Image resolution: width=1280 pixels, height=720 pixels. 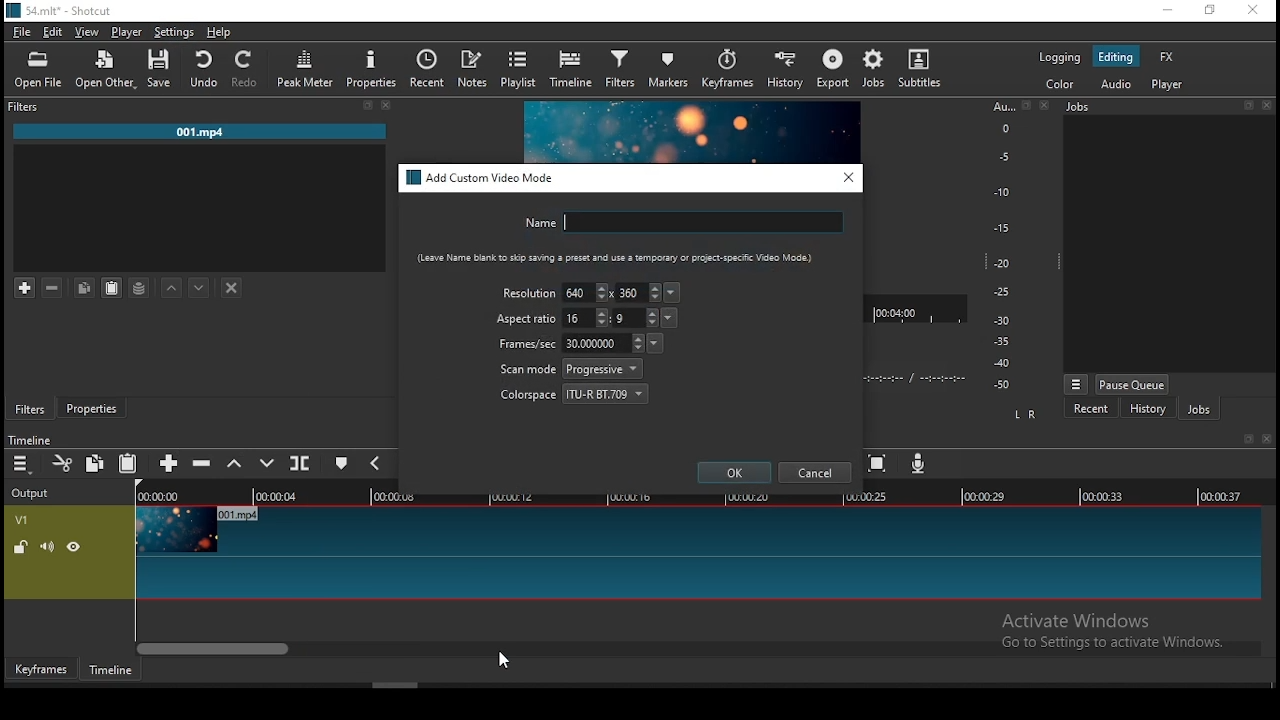 What do you see at coordinates (746, 495) in the screenshot?
I see `00:00:20` at bounding box center [746, 495].